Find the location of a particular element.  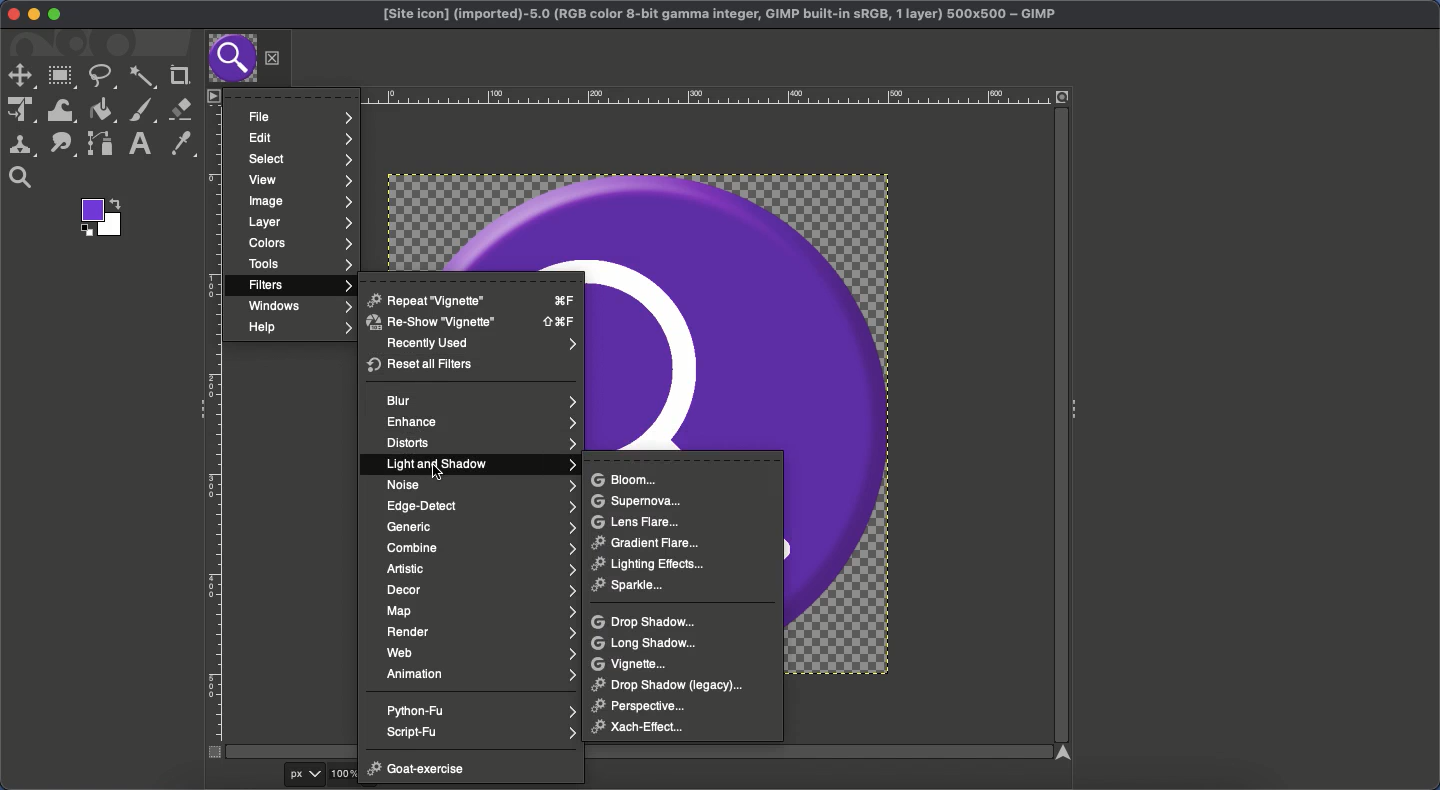

Web is located at coordinates (484, 653).